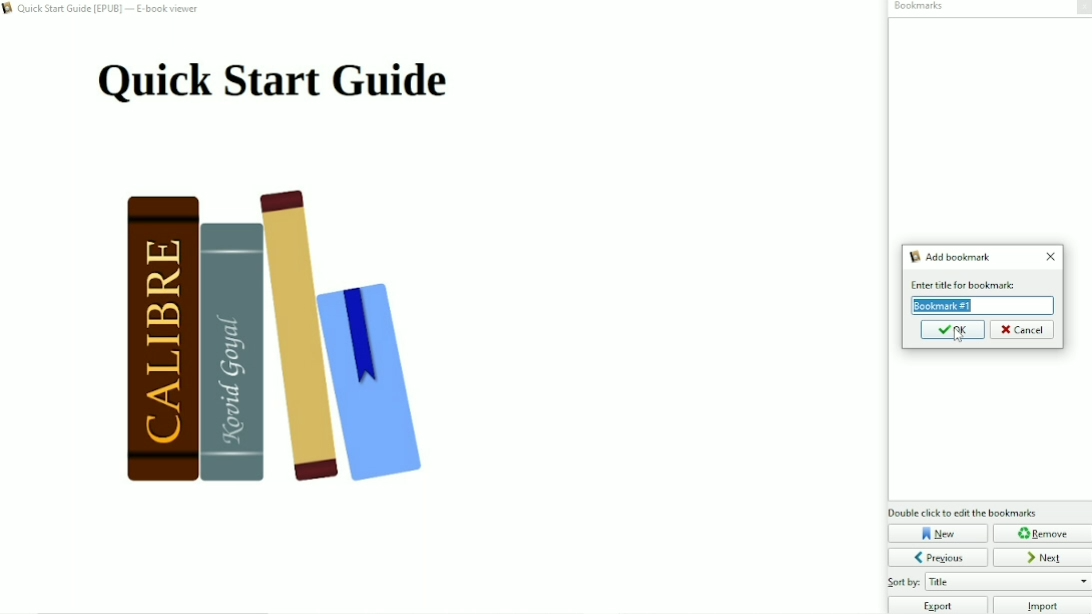 This screenshot has height=614, width=1092. I want to click on New, so click(938, 533).